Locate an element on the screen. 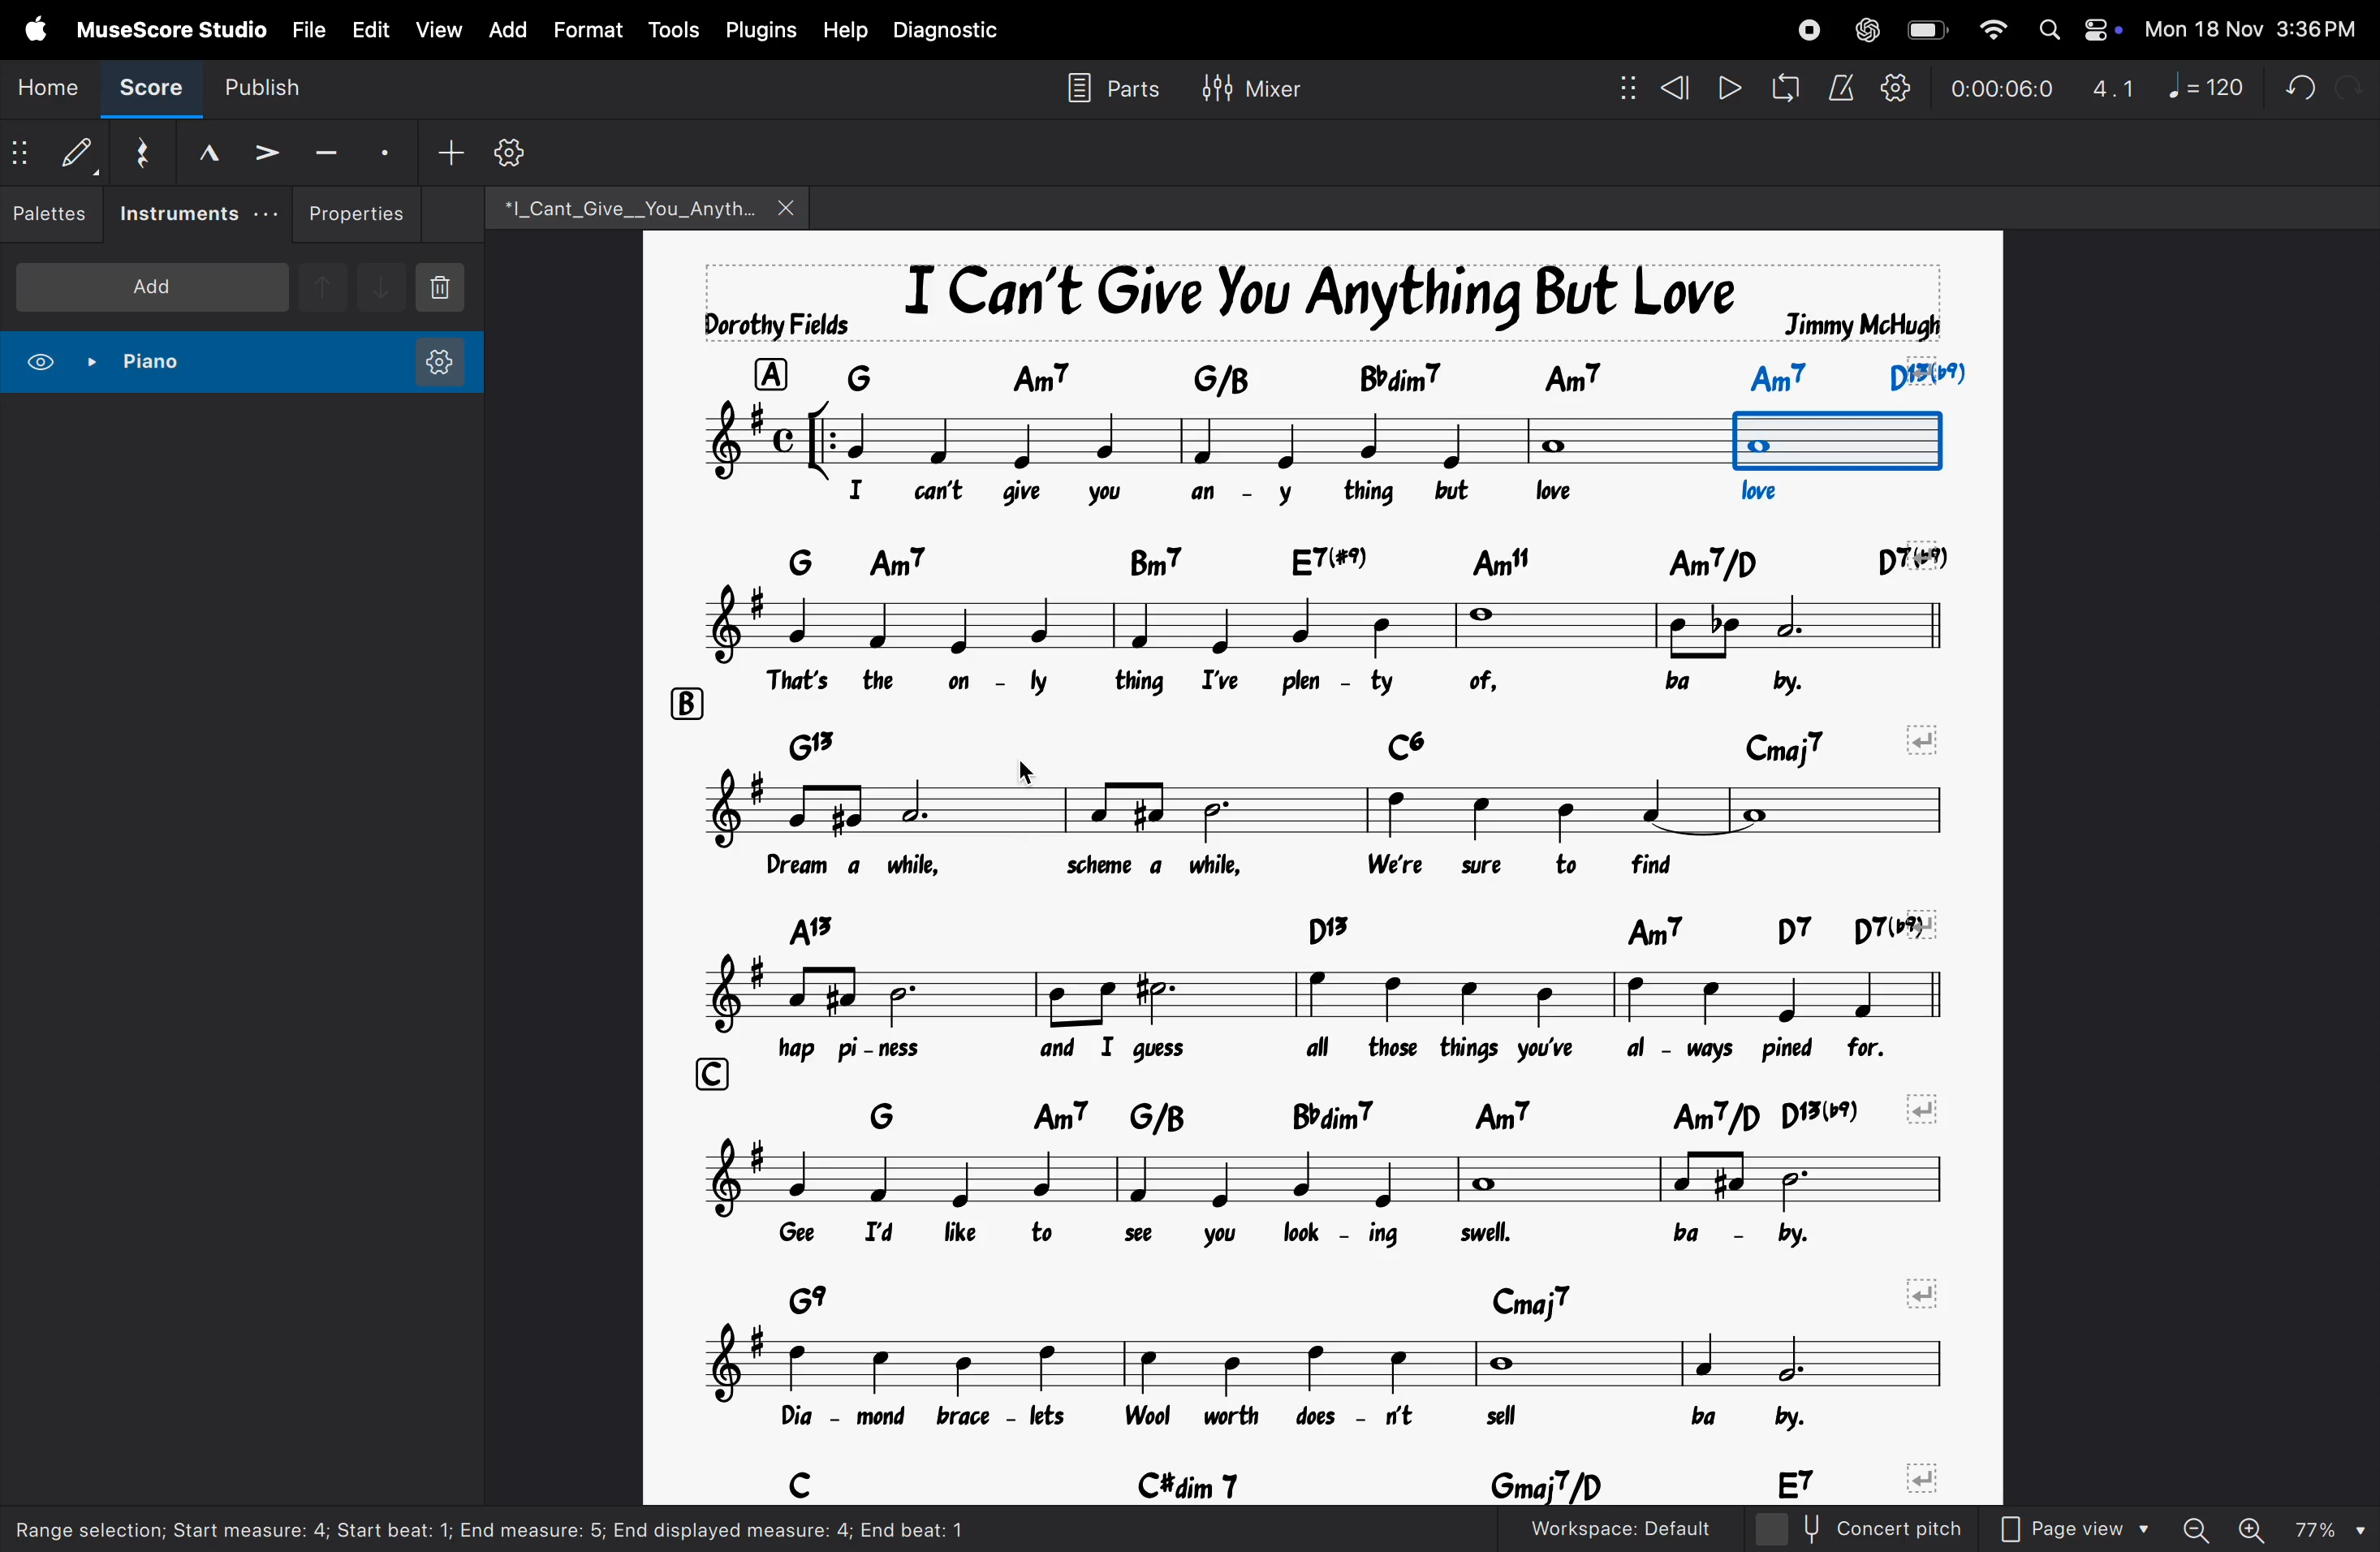 This screenshot has width=2380, height=1552. notes is located at coordinates (1210, 440).